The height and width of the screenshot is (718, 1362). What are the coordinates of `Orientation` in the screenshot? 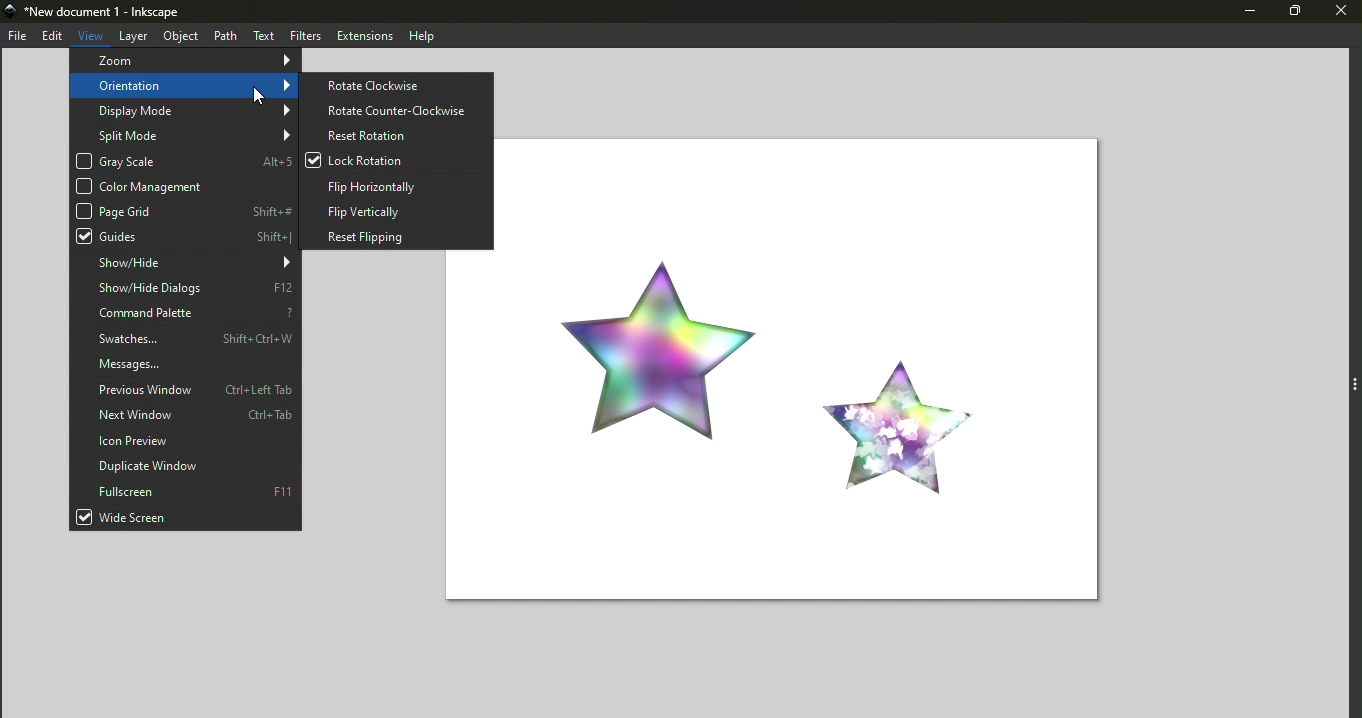 It's located at (185, 85).